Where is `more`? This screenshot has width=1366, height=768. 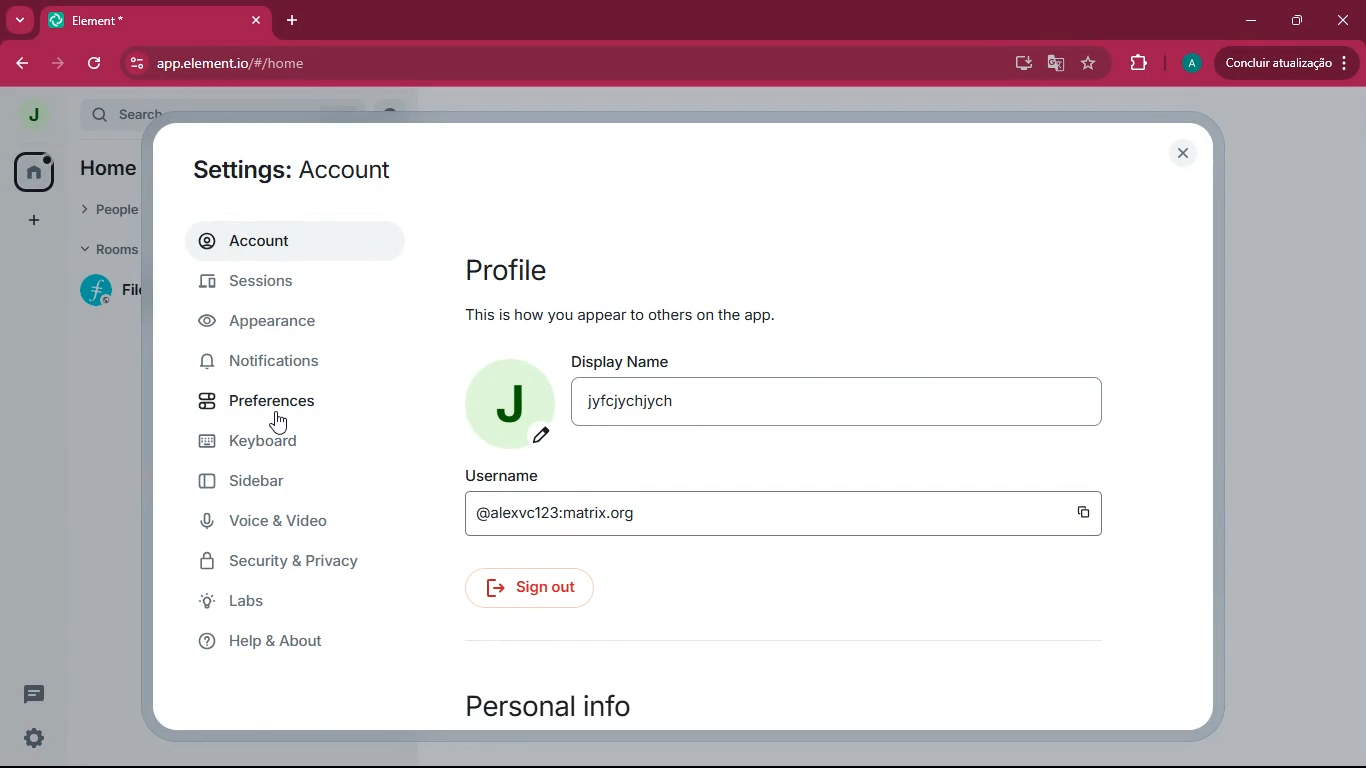 more is located at coordinates (22, 19).